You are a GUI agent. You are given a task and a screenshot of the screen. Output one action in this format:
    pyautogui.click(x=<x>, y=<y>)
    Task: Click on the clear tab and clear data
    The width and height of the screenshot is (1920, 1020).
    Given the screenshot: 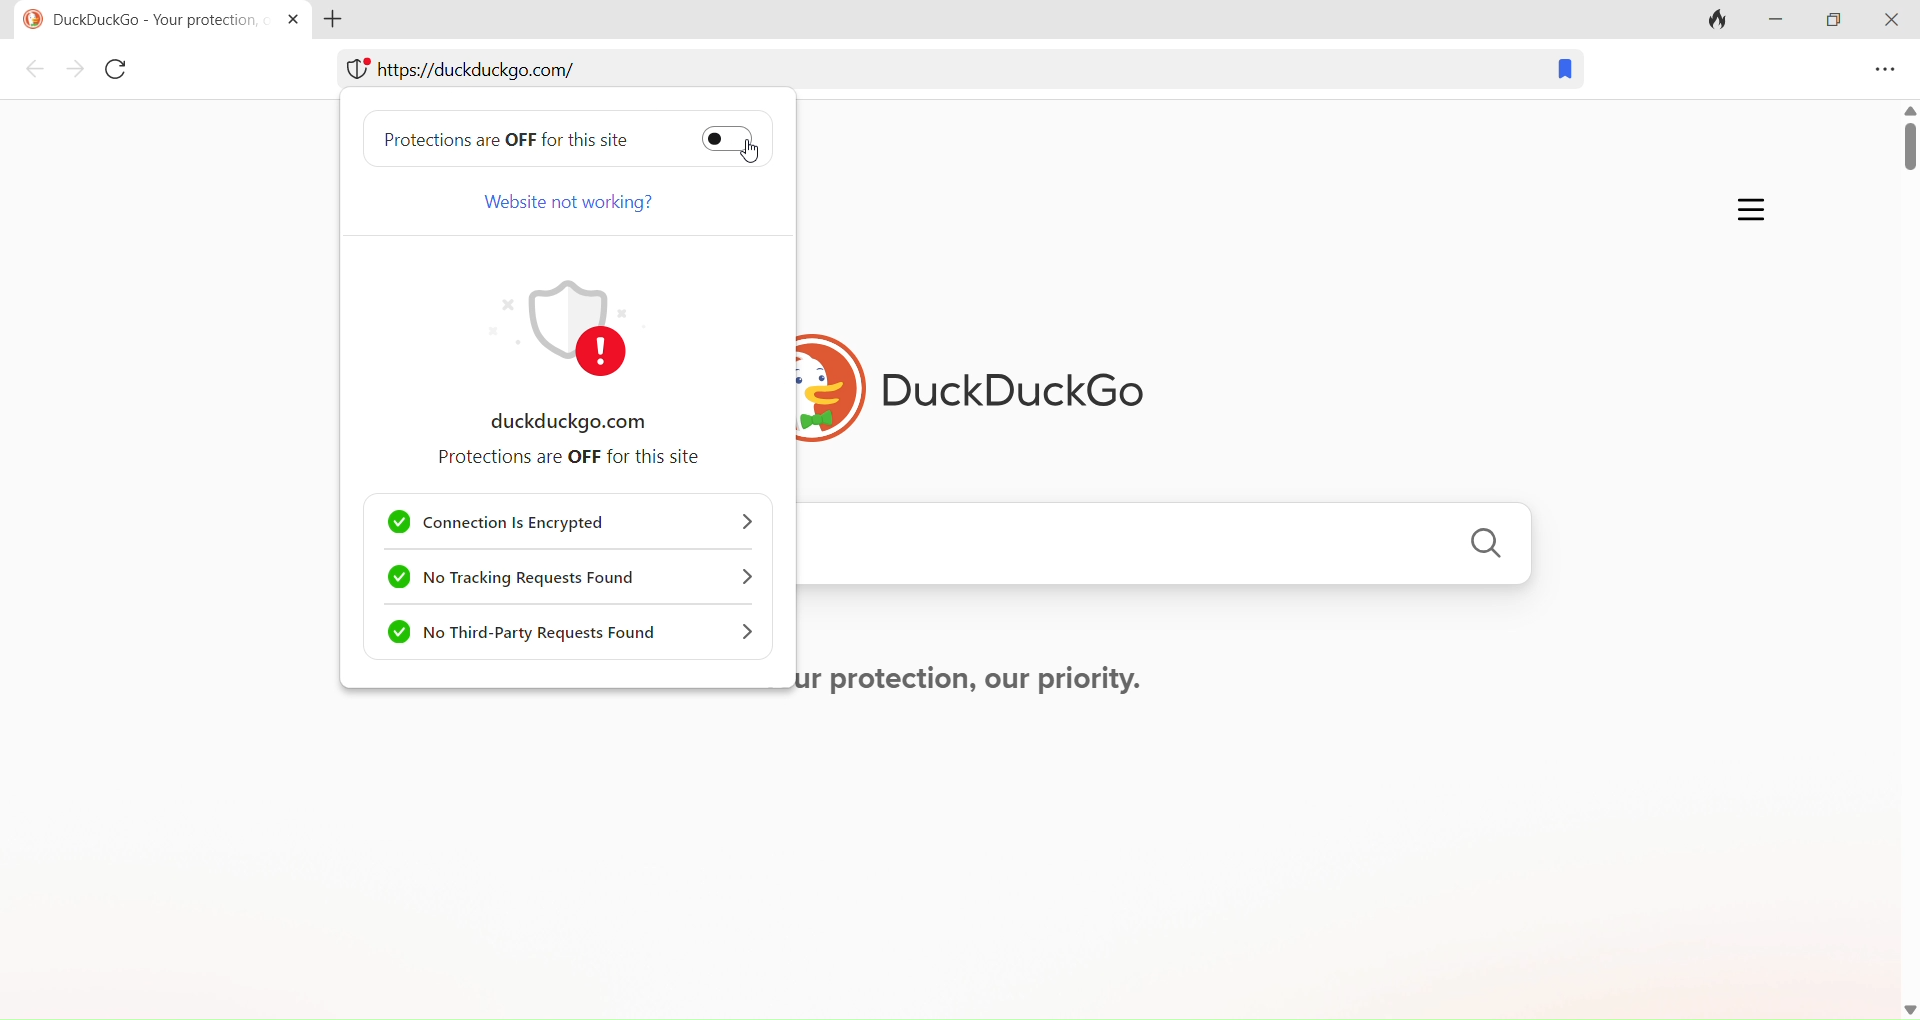 What is the action you would take?
    pyautogui.click(x=1720, y=19)
    